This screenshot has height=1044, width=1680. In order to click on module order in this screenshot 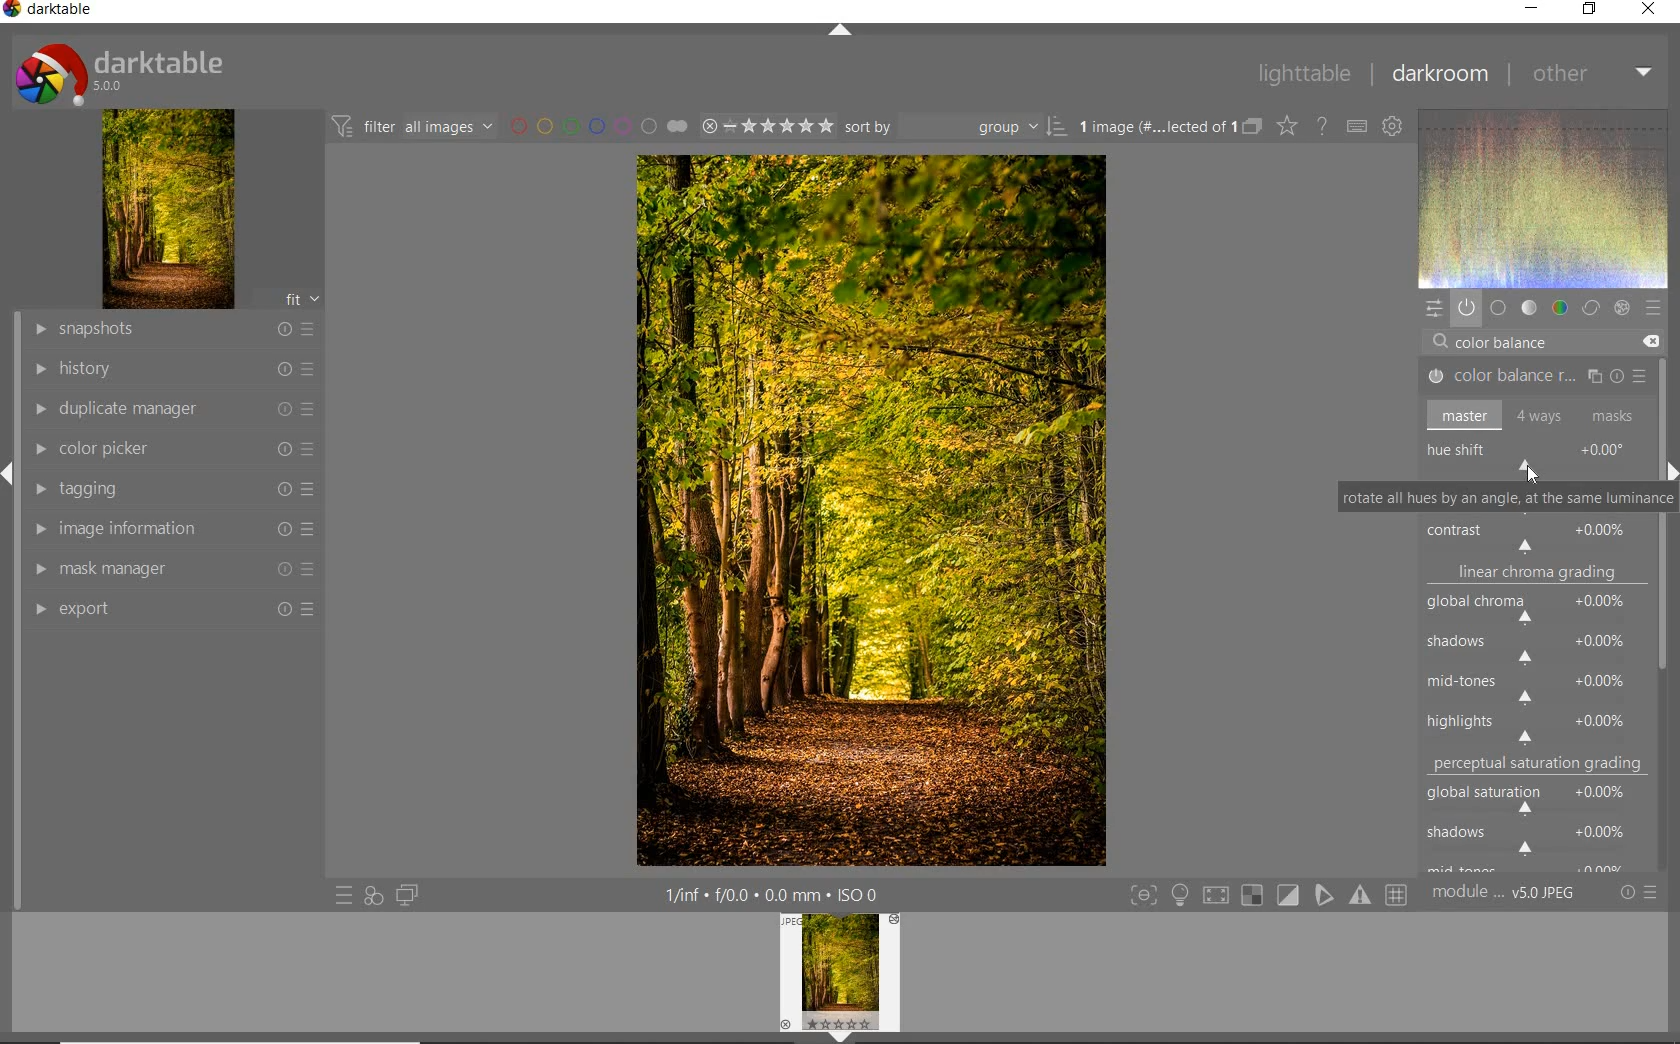, I will do `click(1503, 895)`.